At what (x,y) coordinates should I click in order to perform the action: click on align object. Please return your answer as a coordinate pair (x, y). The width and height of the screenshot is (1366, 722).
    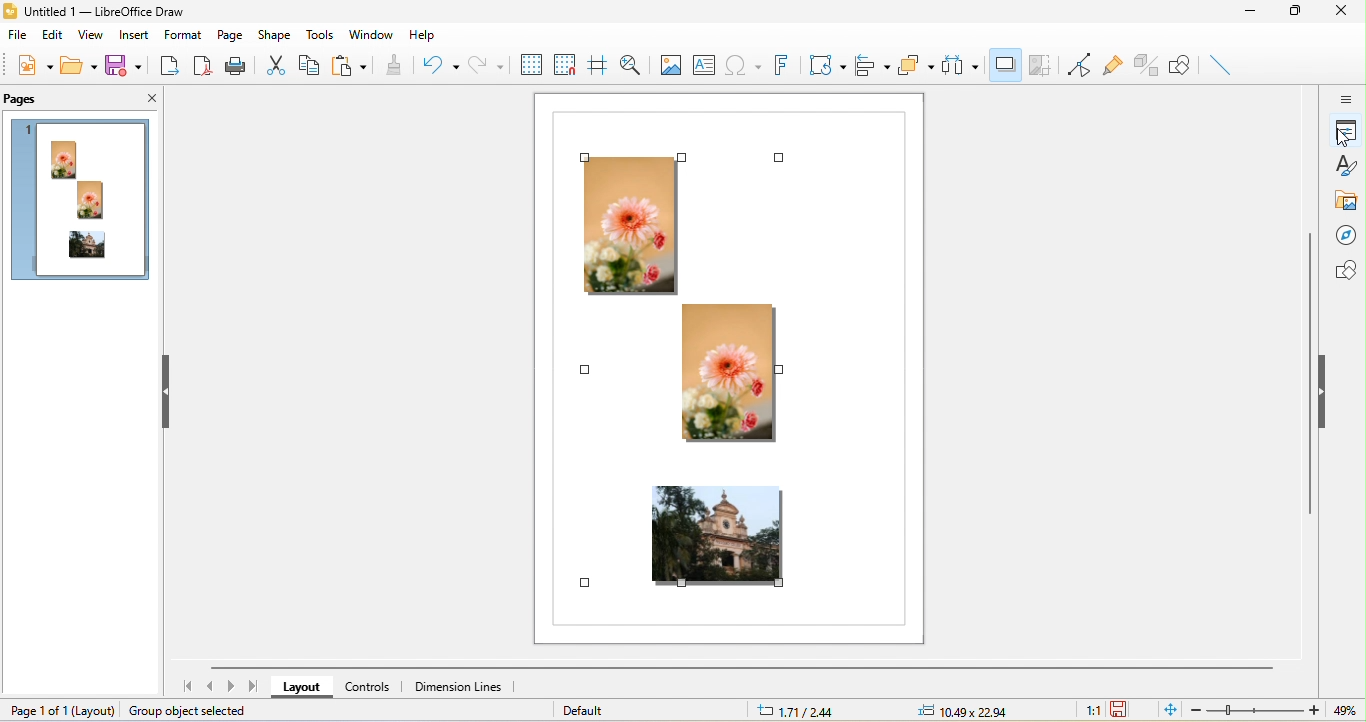
    Looking at the image, I should click on (874, 65).